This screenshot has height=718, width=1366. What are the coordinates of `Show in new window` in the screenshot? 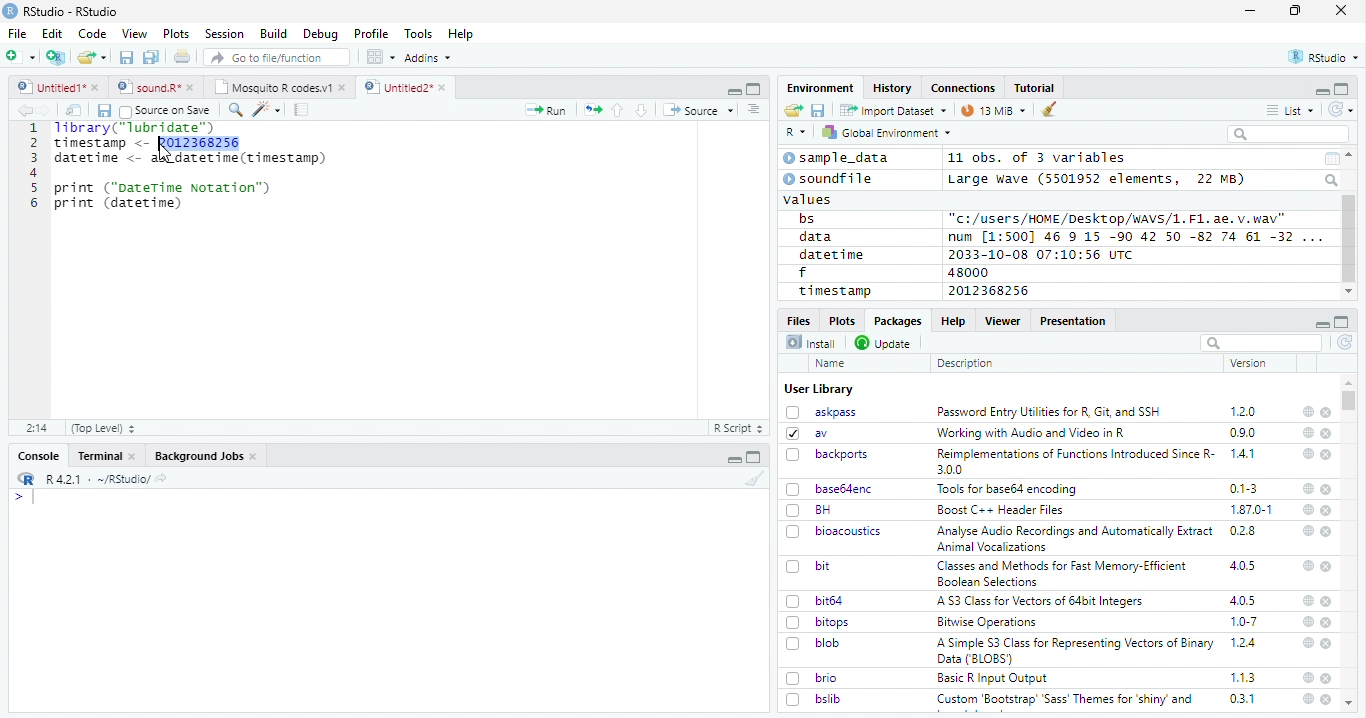 It's located at (76, 110).